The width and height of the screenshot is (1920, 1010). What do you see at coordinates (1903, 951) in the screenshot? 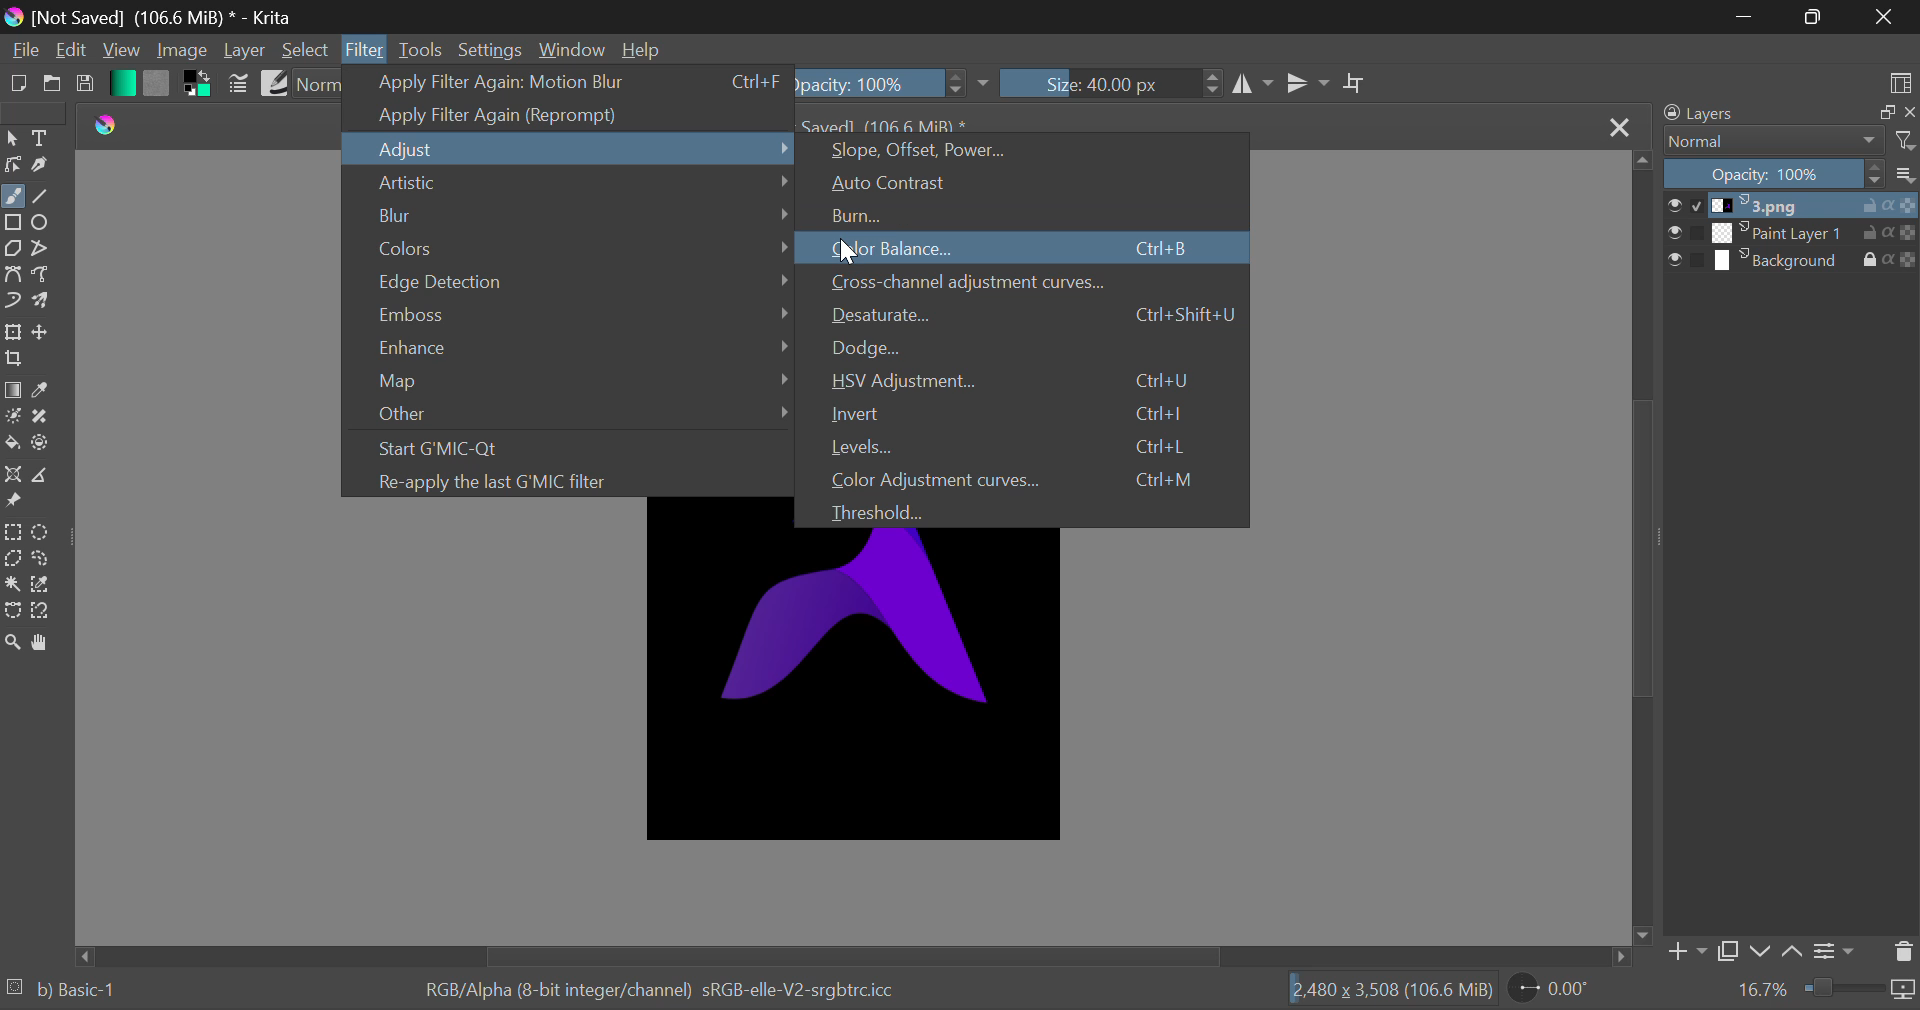
I see `Delete Layer` at bounding box center [1903, 951].